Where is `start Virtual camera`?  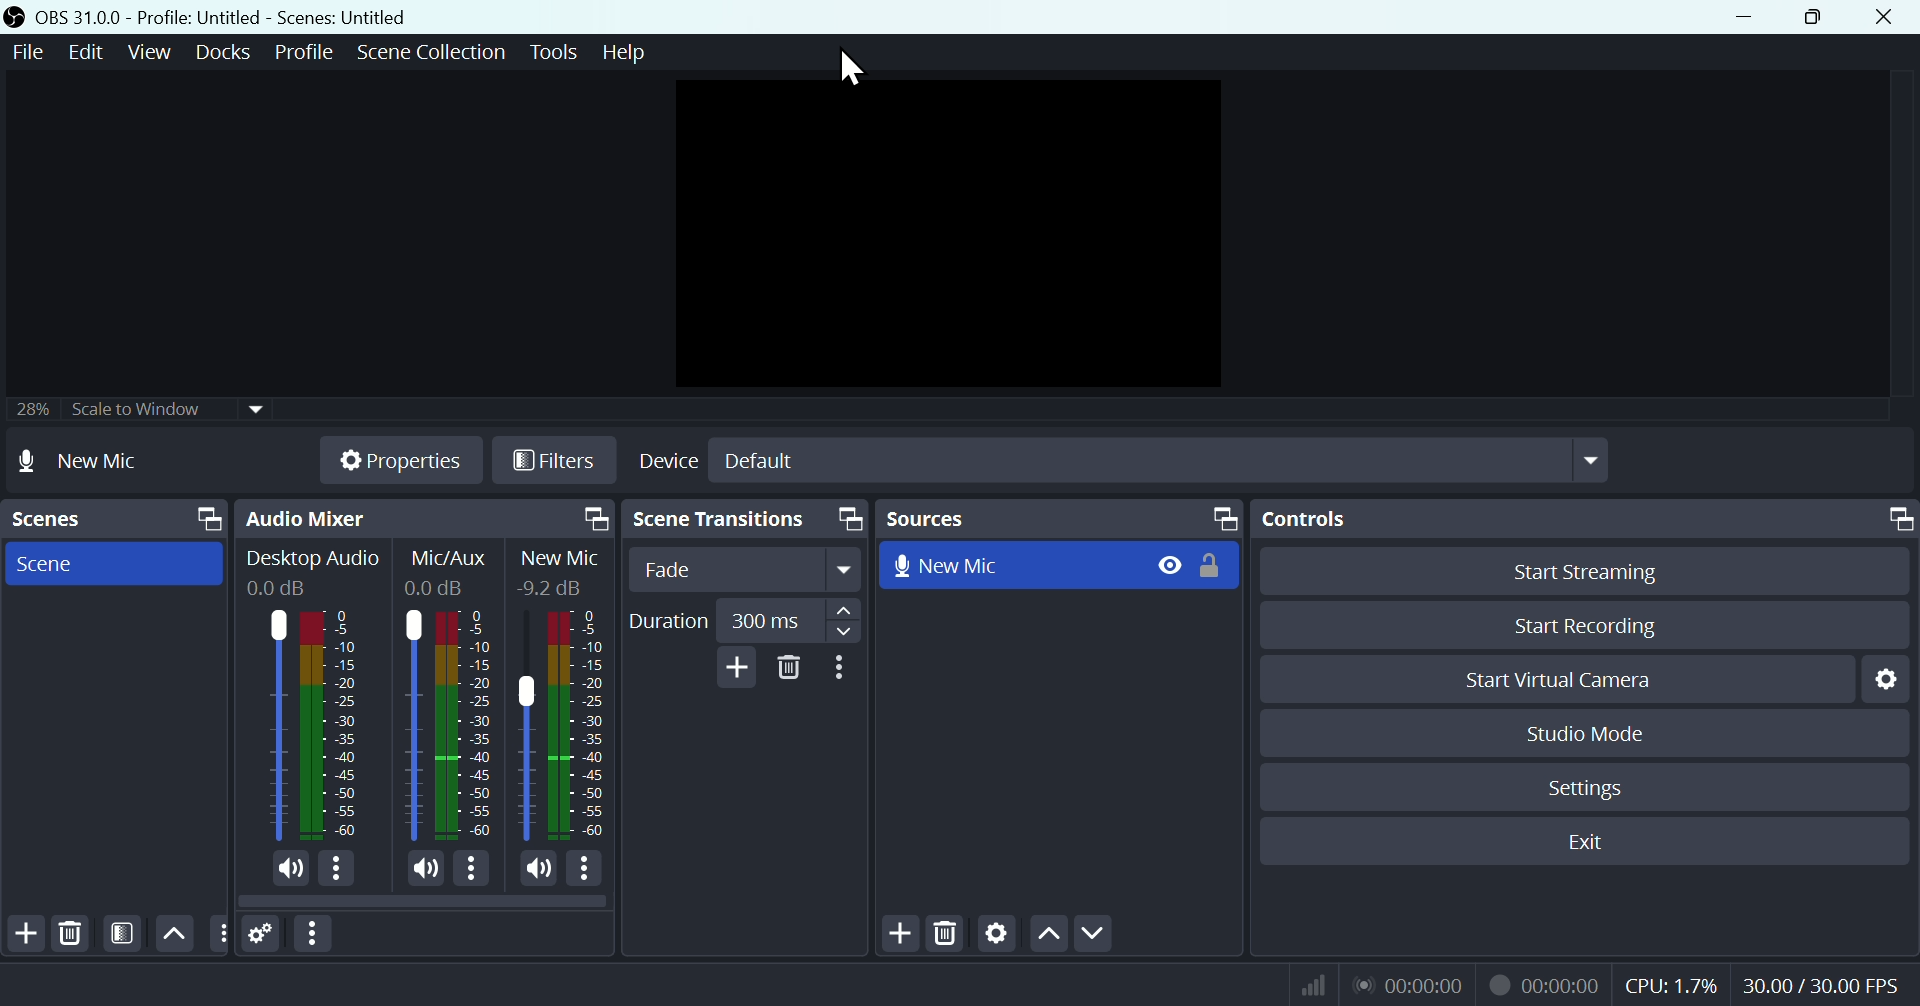 start Virtual camera is located at coordinates (1569, 680).